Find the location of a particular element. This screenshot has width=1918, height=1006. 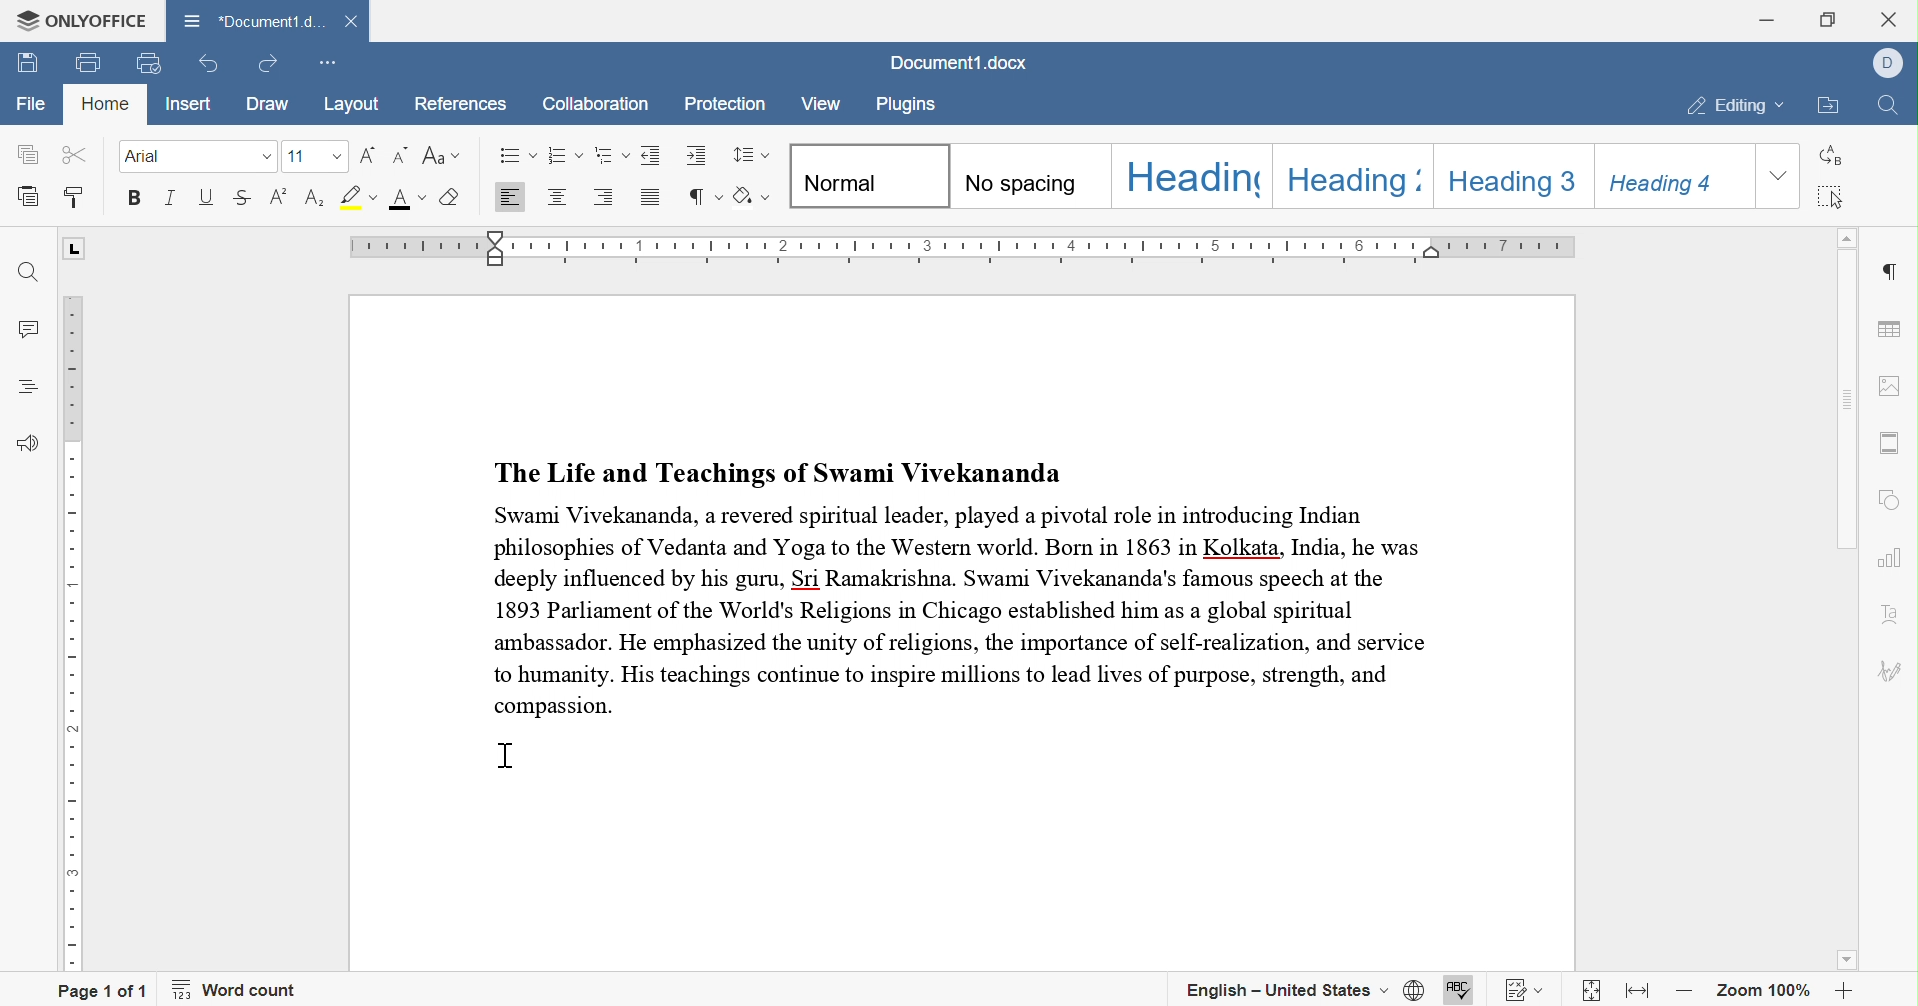

paste is located at coordinates (29, 195).